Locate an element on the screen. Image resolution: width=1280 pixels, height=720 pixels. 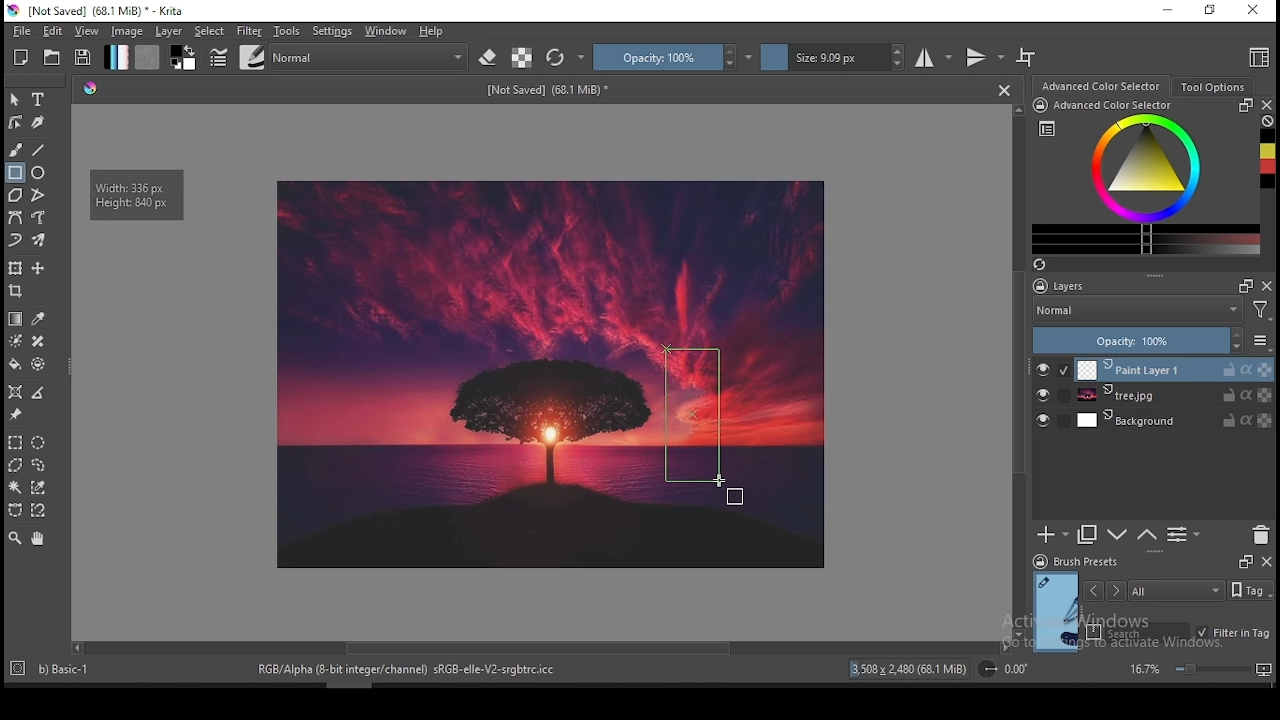
close docker is located at coordinates (1266, 562).